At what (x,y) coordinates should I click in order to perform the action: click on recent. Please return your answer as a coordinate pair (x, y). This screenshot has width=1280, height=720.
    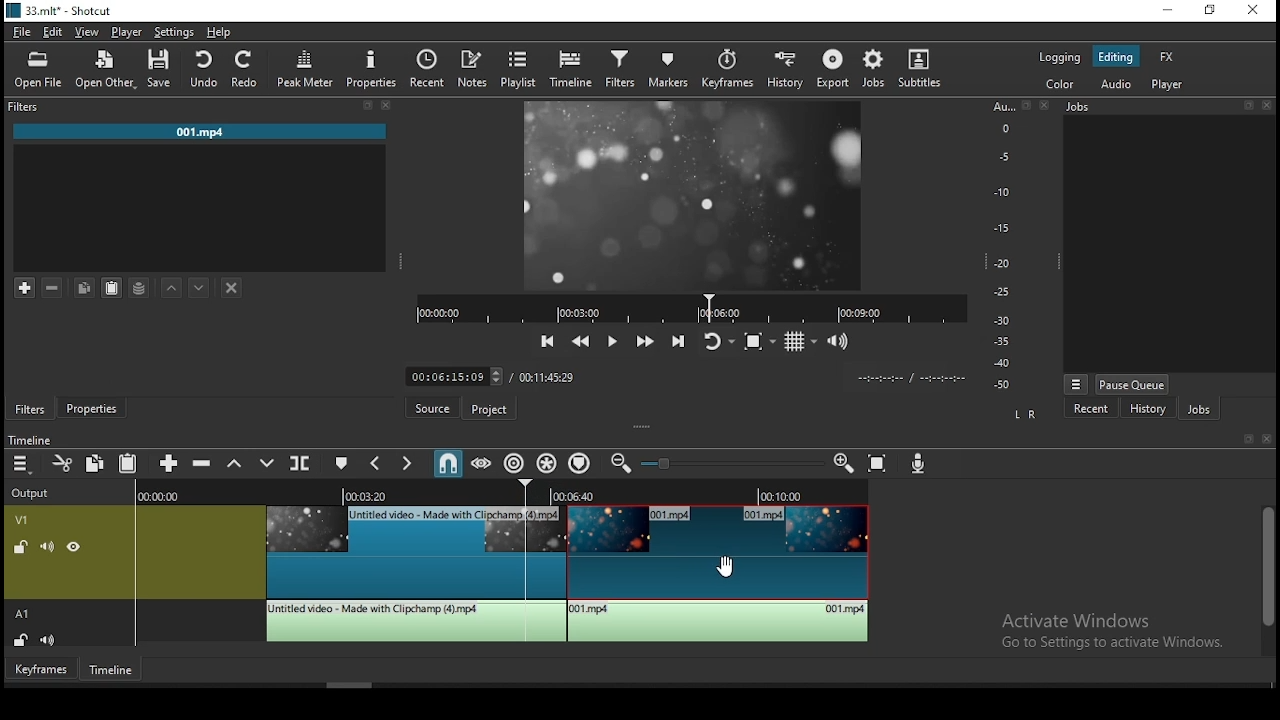
    Looking at the image, I should click on (1091, 409).